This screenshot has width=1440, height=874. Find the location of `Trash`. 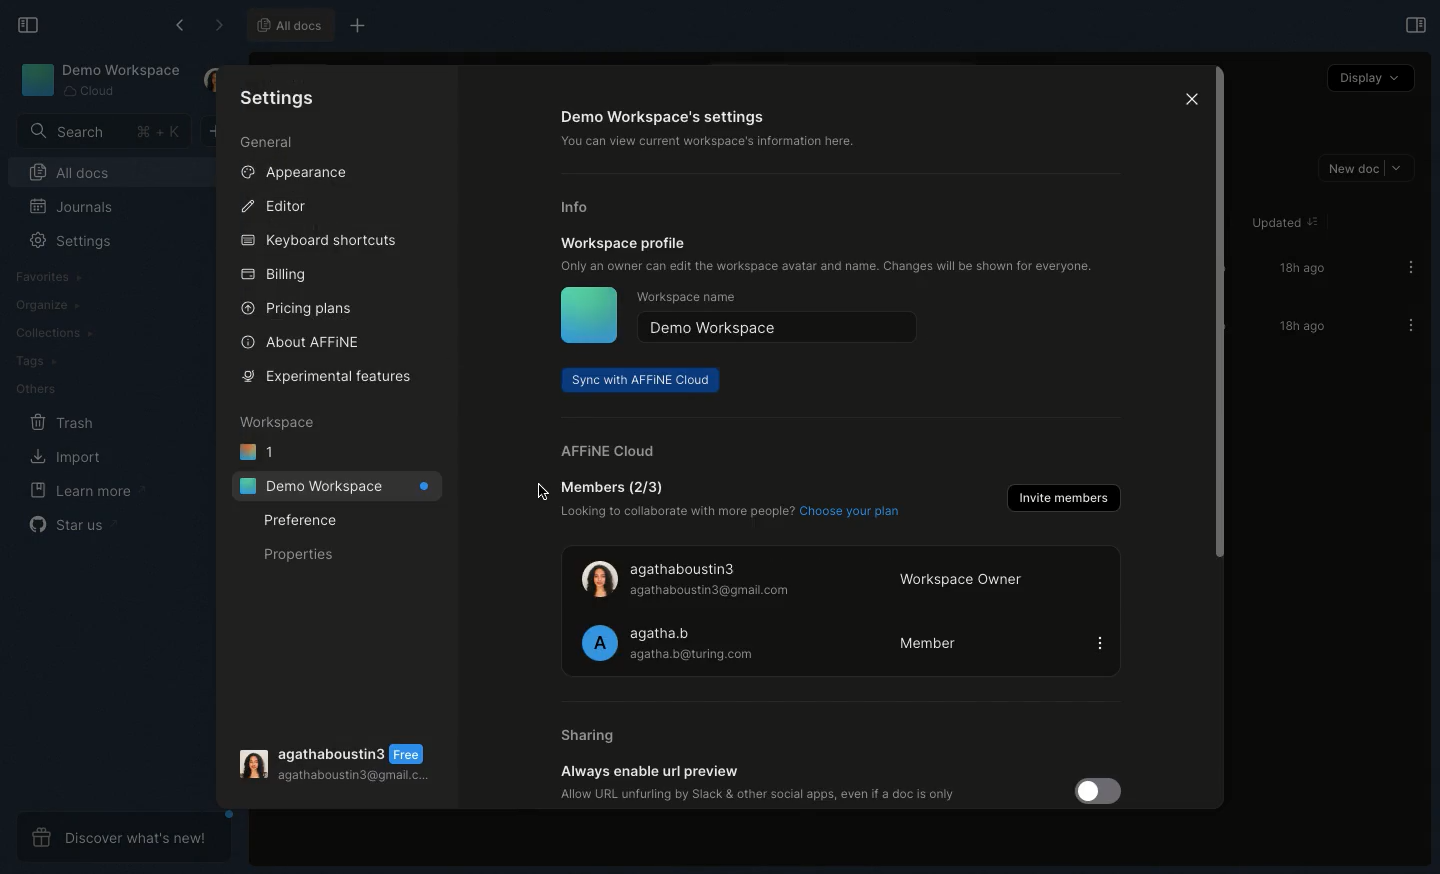

Trash is located at coordinates (62, 423).